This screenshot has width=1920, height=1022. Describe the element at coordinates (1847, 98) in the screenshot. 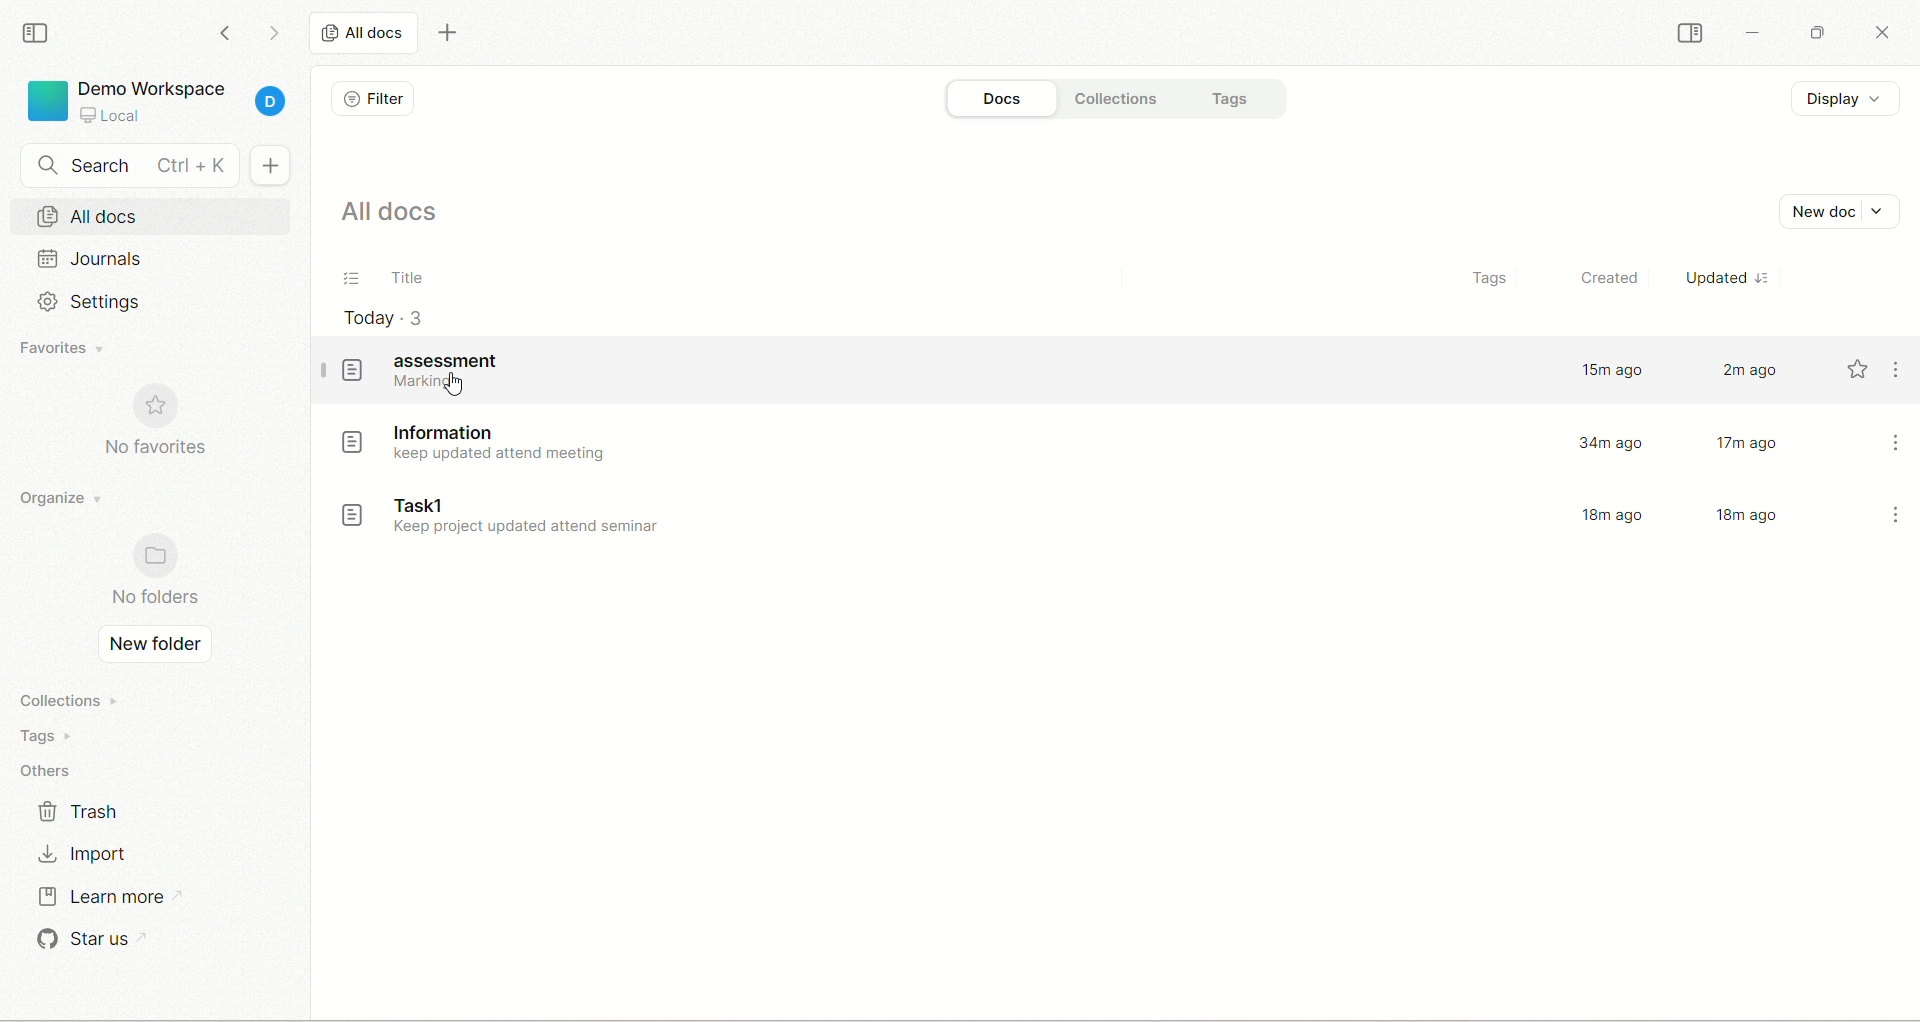

I see `display` at that location.